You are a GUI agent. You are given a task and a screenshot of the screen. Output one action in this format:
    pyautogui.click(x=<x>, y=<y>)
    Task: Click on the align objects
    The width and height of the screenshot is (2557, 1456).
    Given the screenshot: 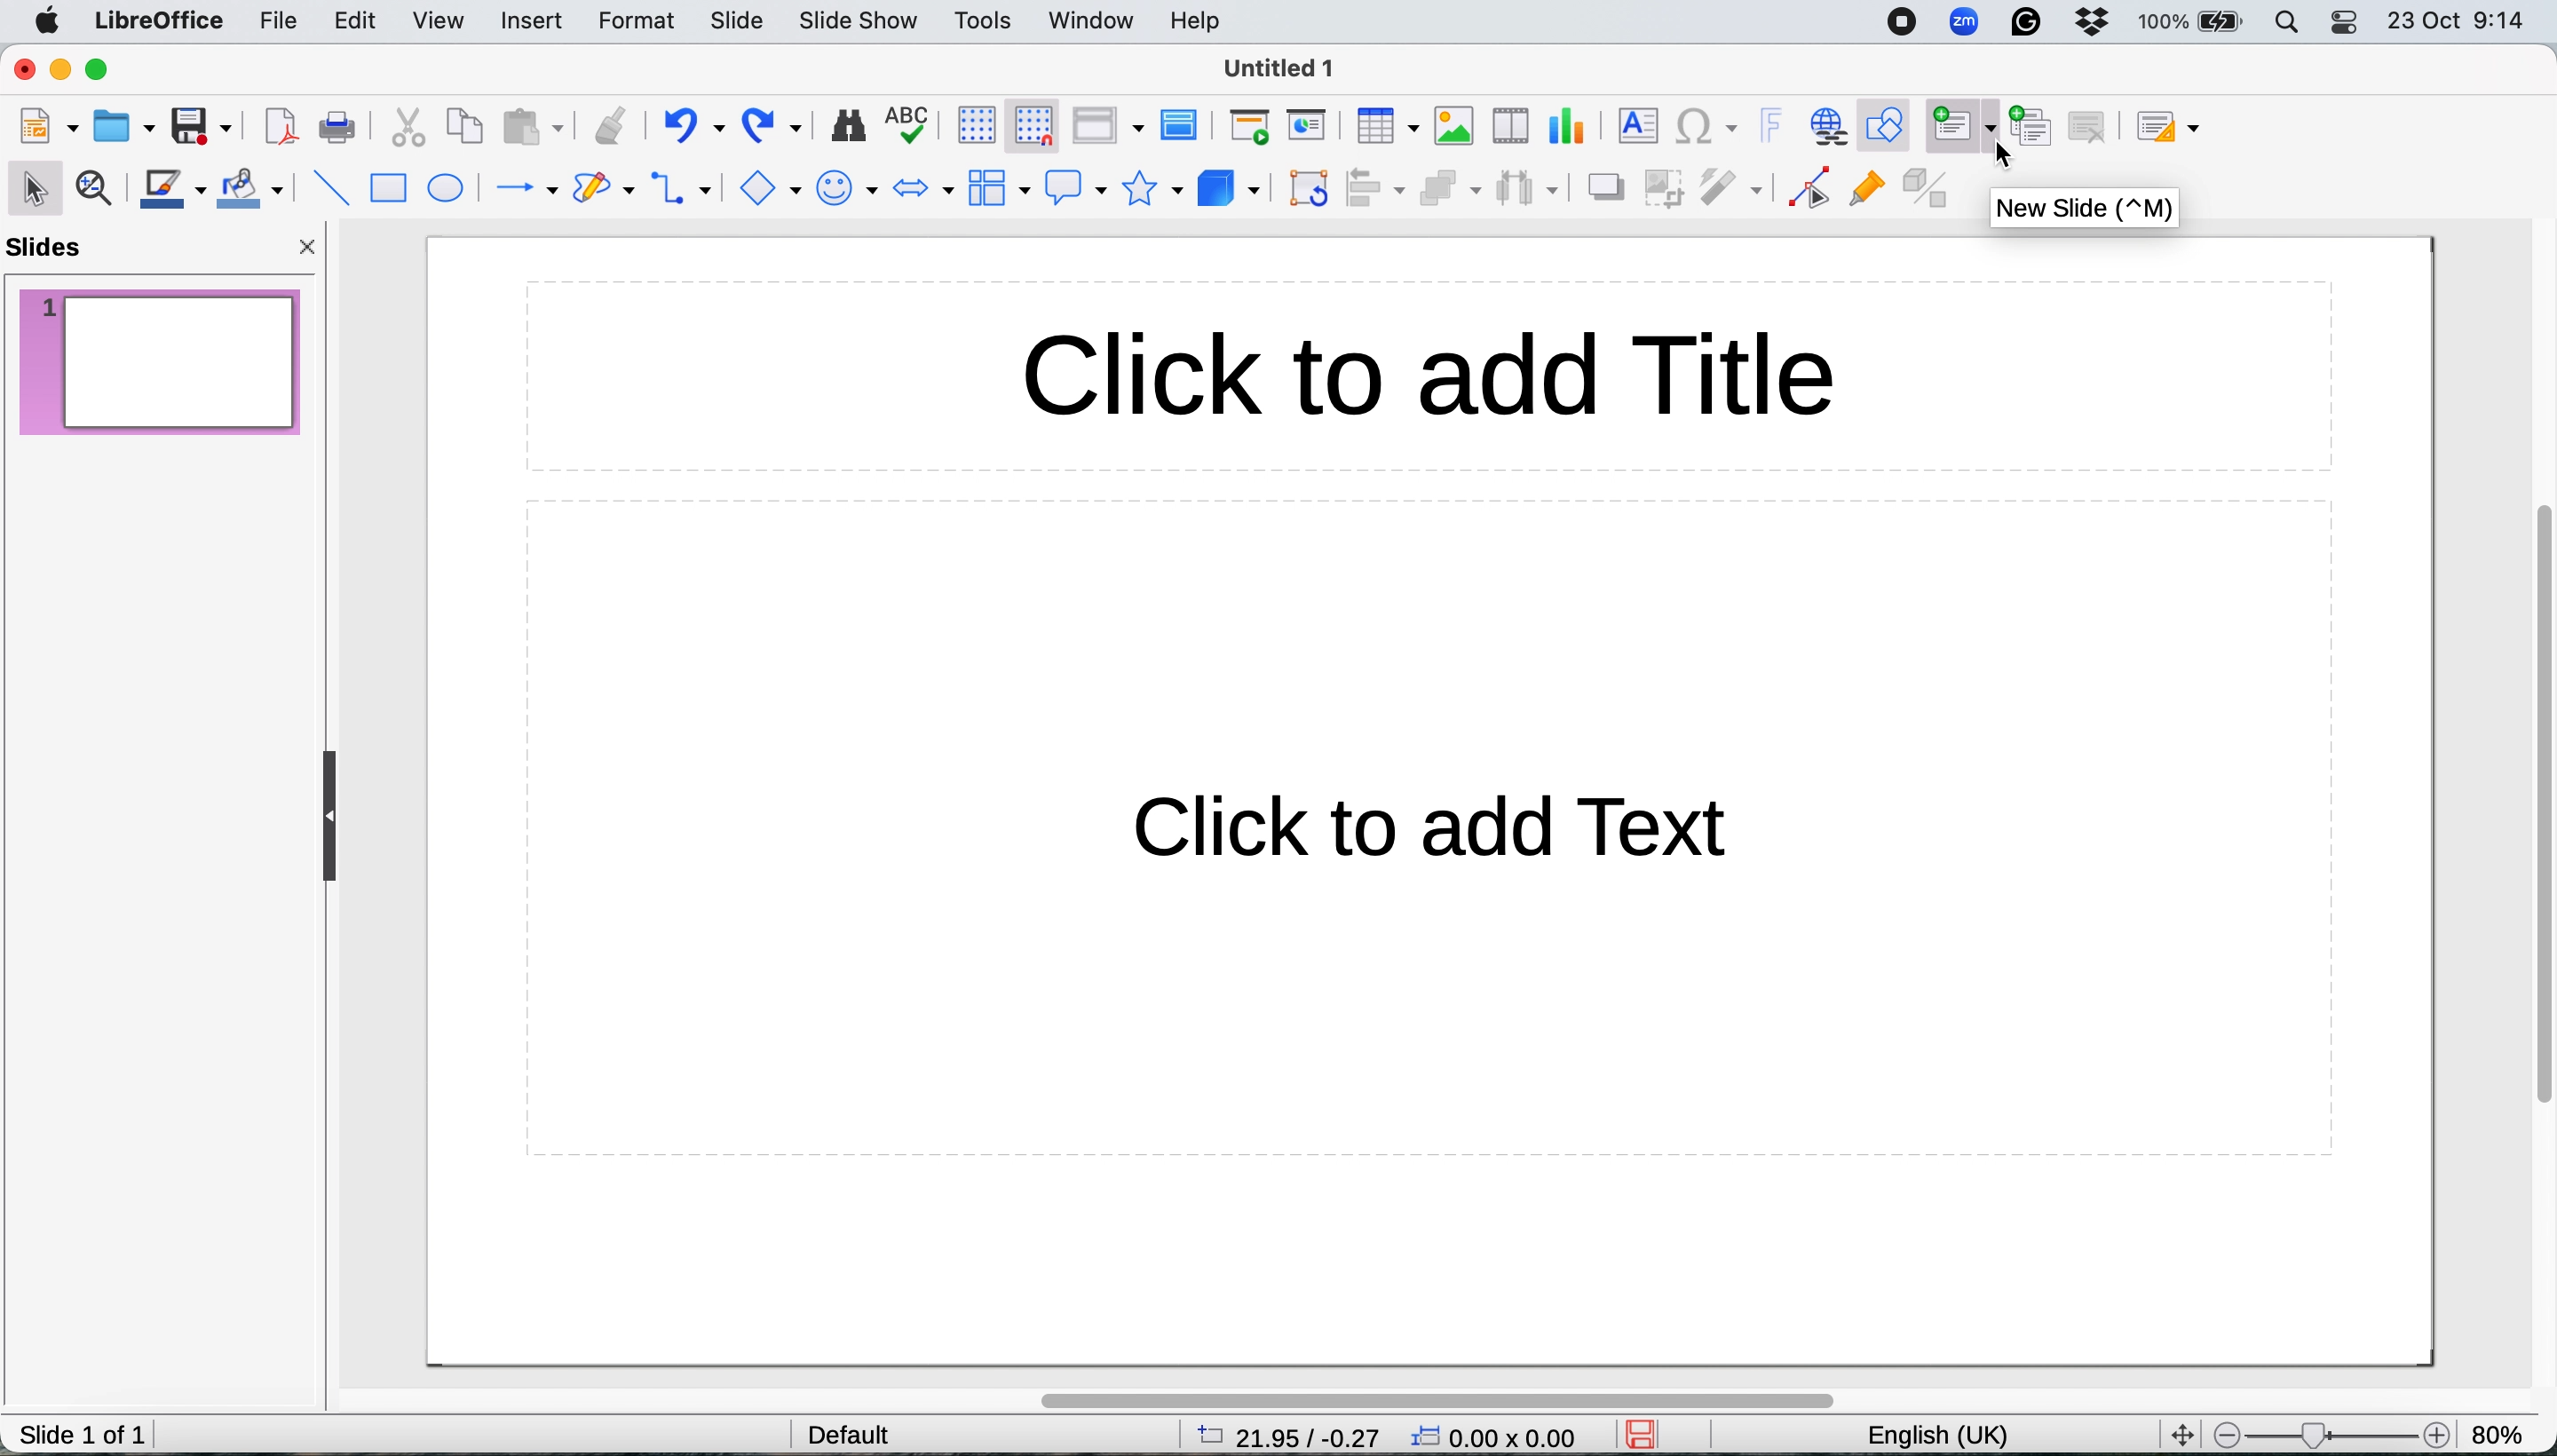 What is the action you would take?
    pyautogui.click(x=1377, y=190)
    